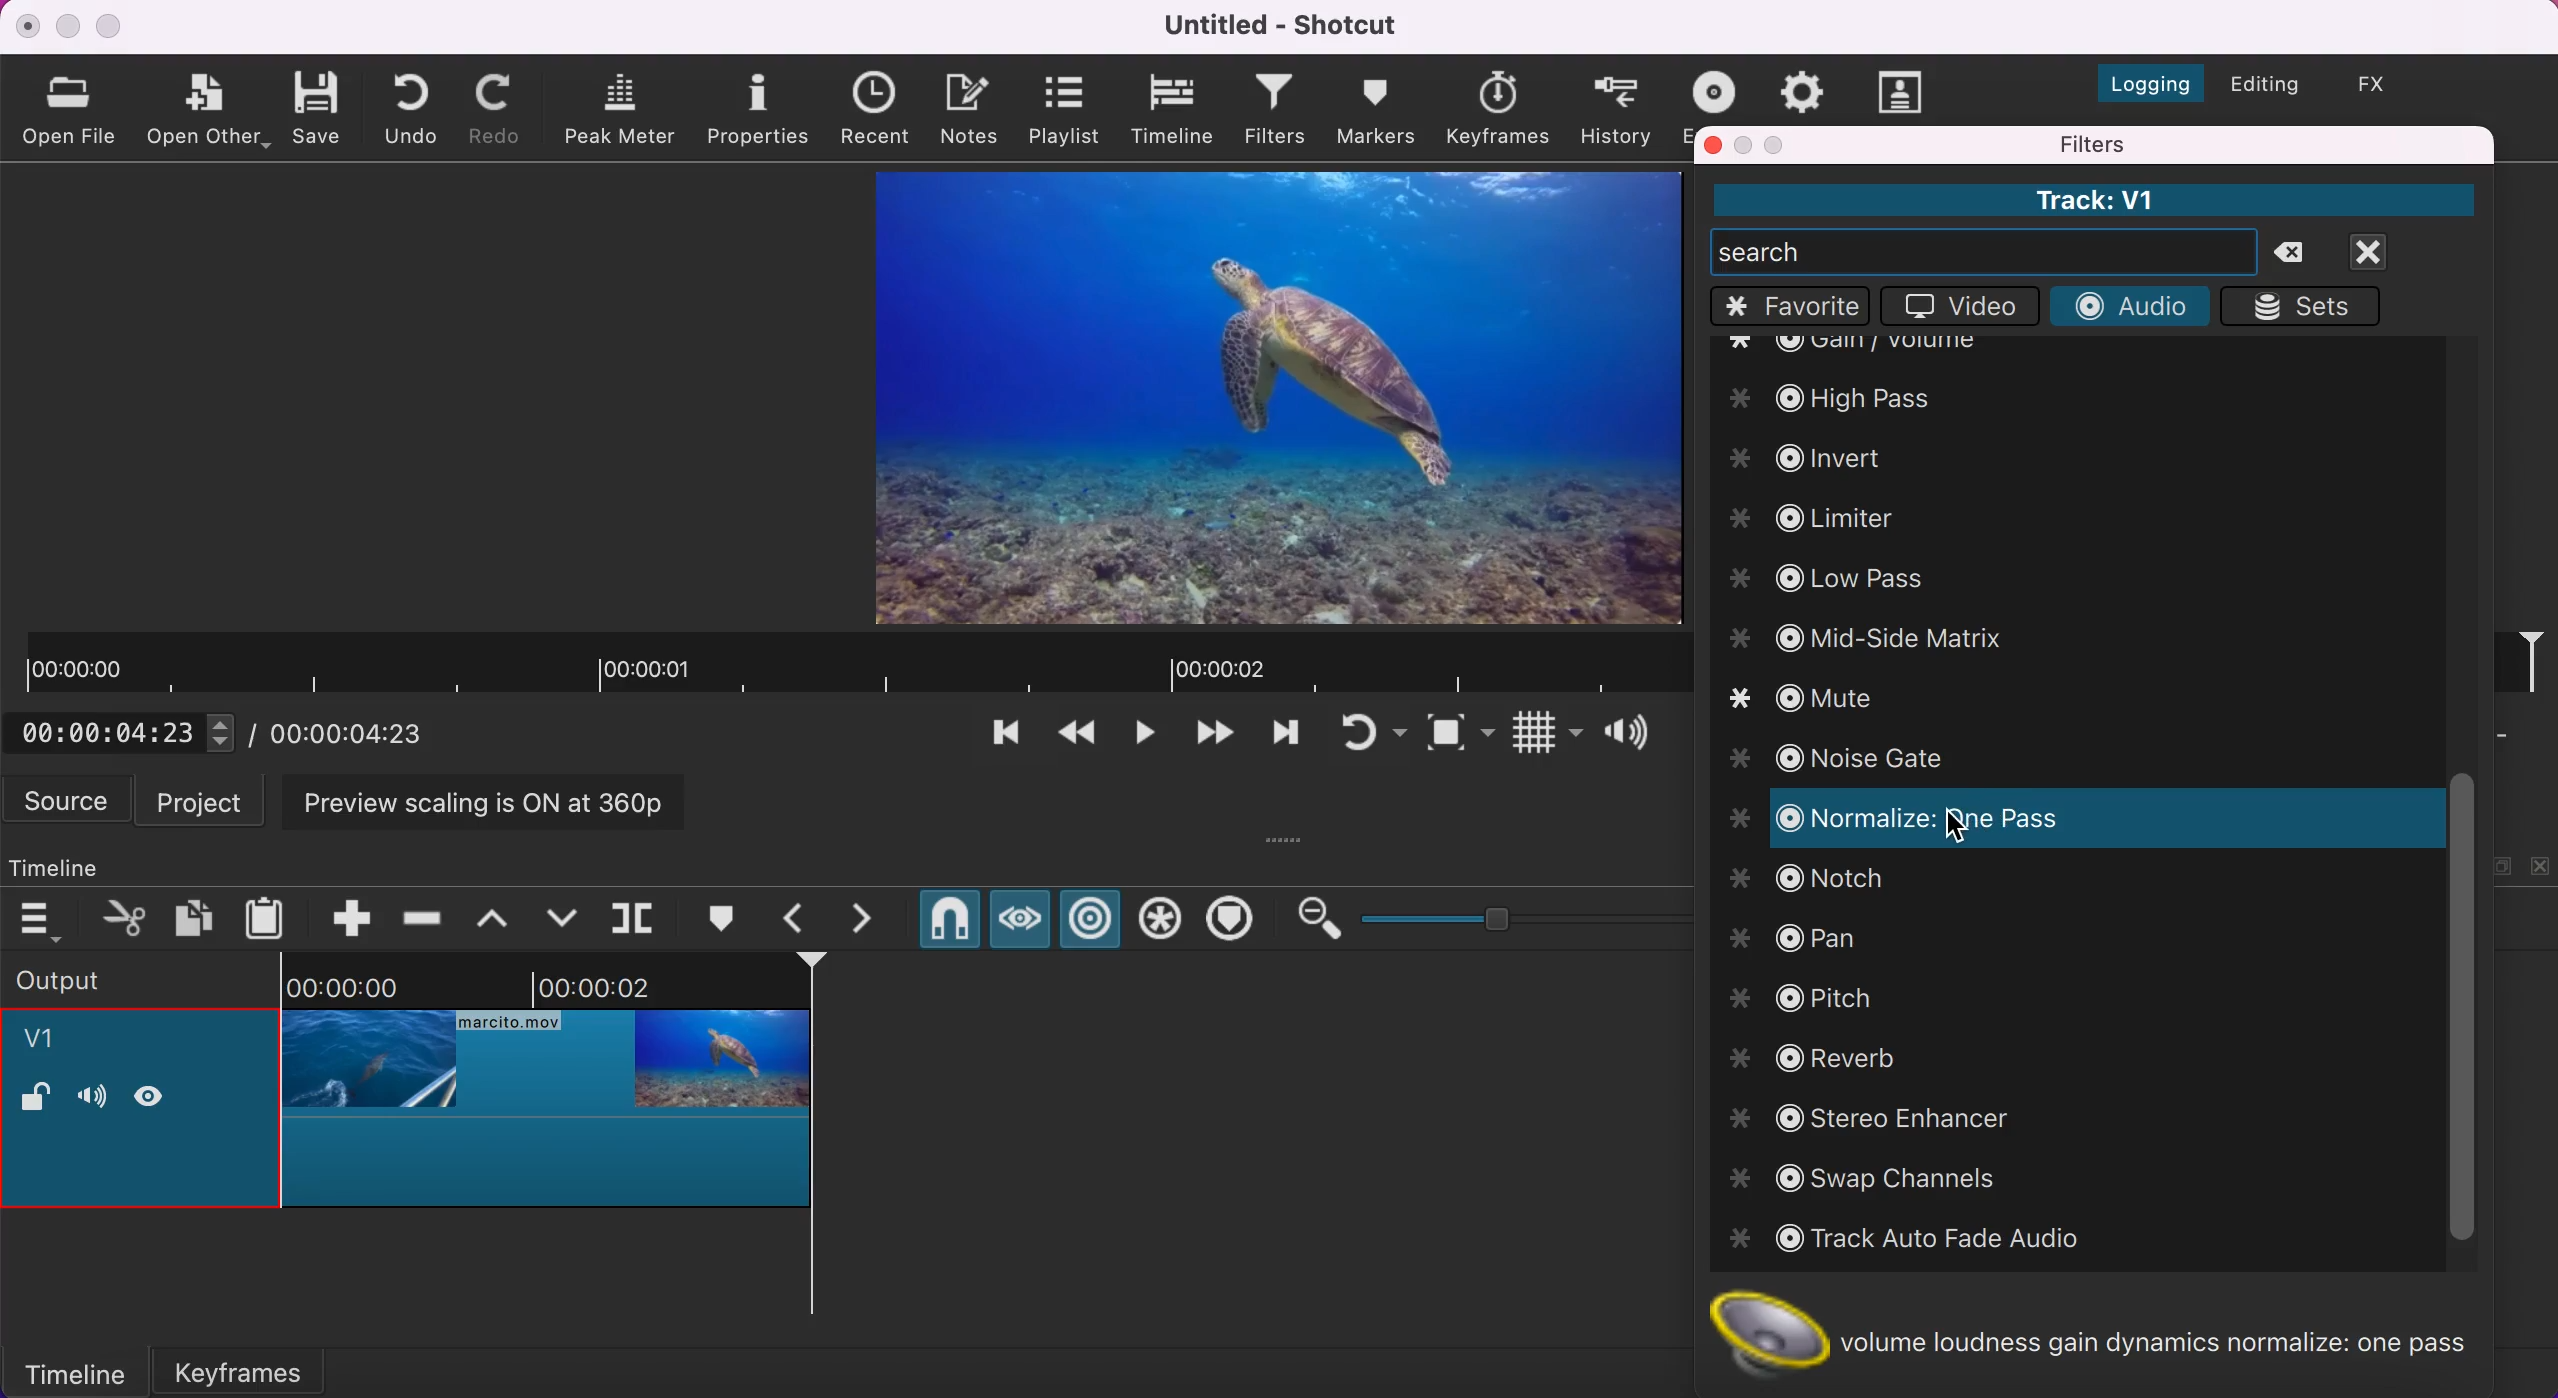  What do you see at coordinates (2262, 87) in the screenshot?
I see `switch to the editing layout` at bounding box center [2262, 87].